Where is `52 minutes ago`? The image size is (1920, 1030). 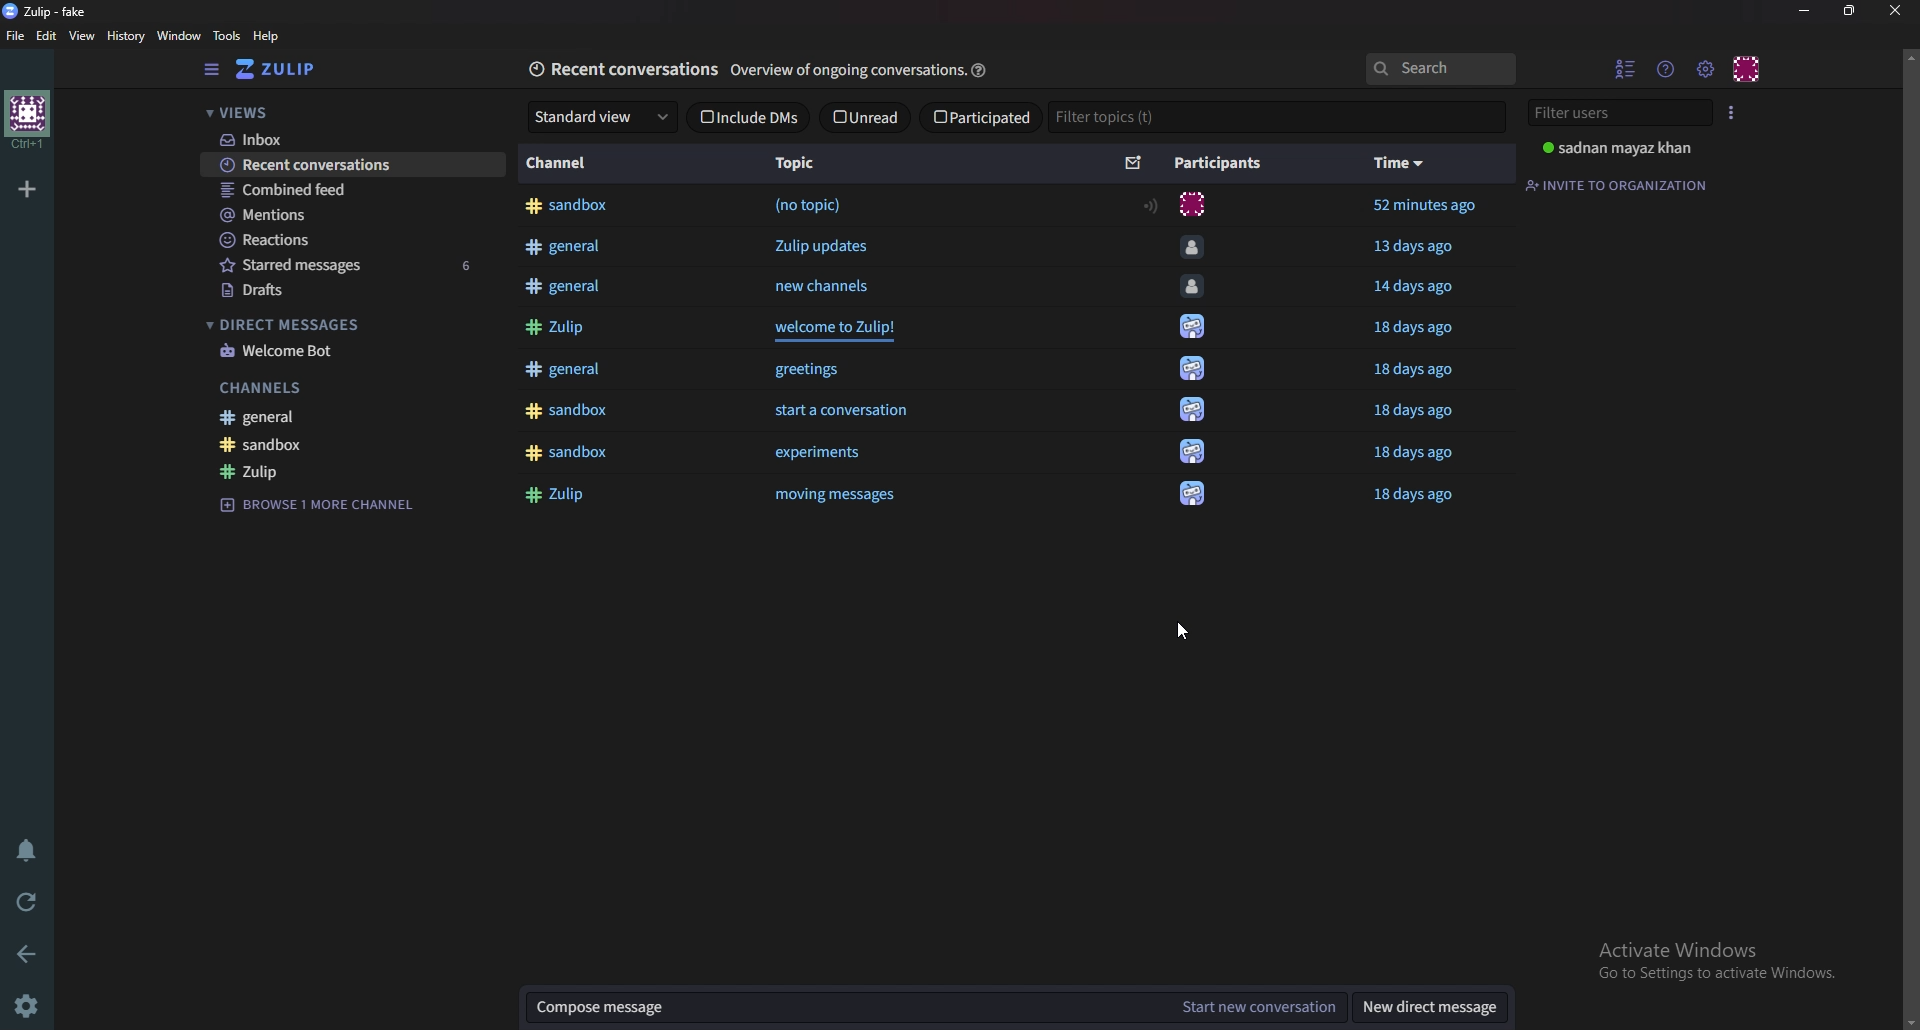 52 minutes ago is located at coordinates (1426, 205).